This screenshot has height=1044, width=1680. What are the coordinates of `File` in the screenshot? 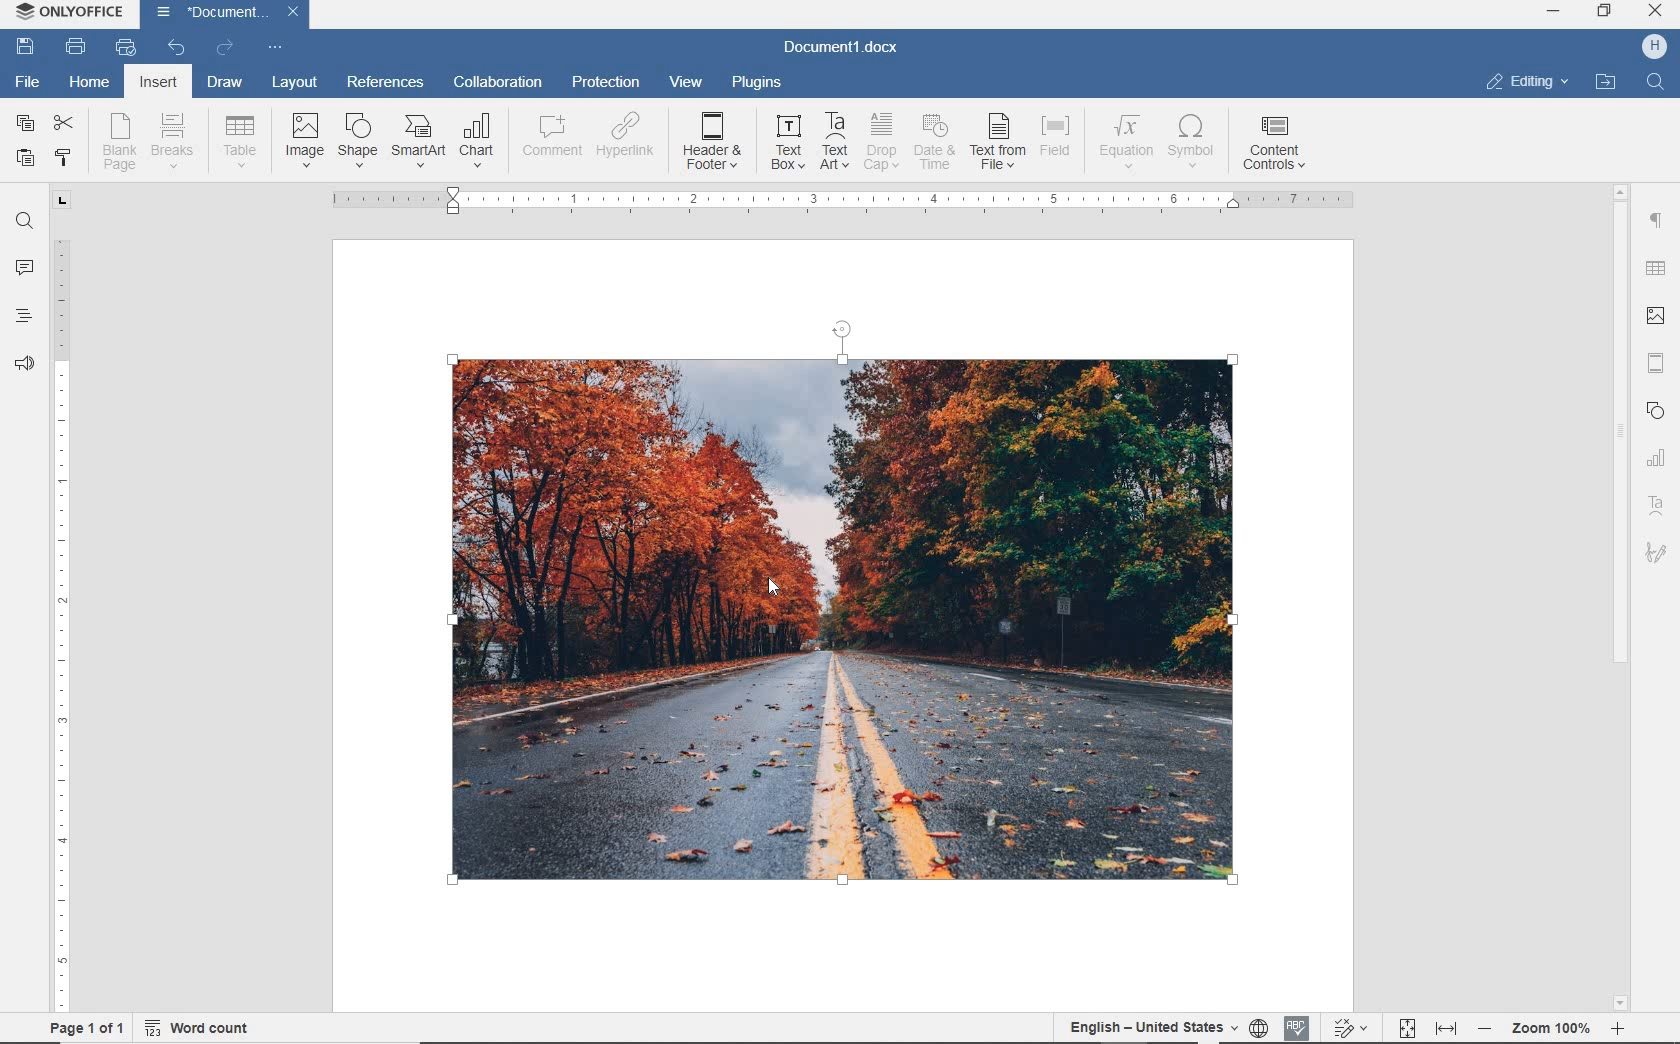 It's located at (28, 81).